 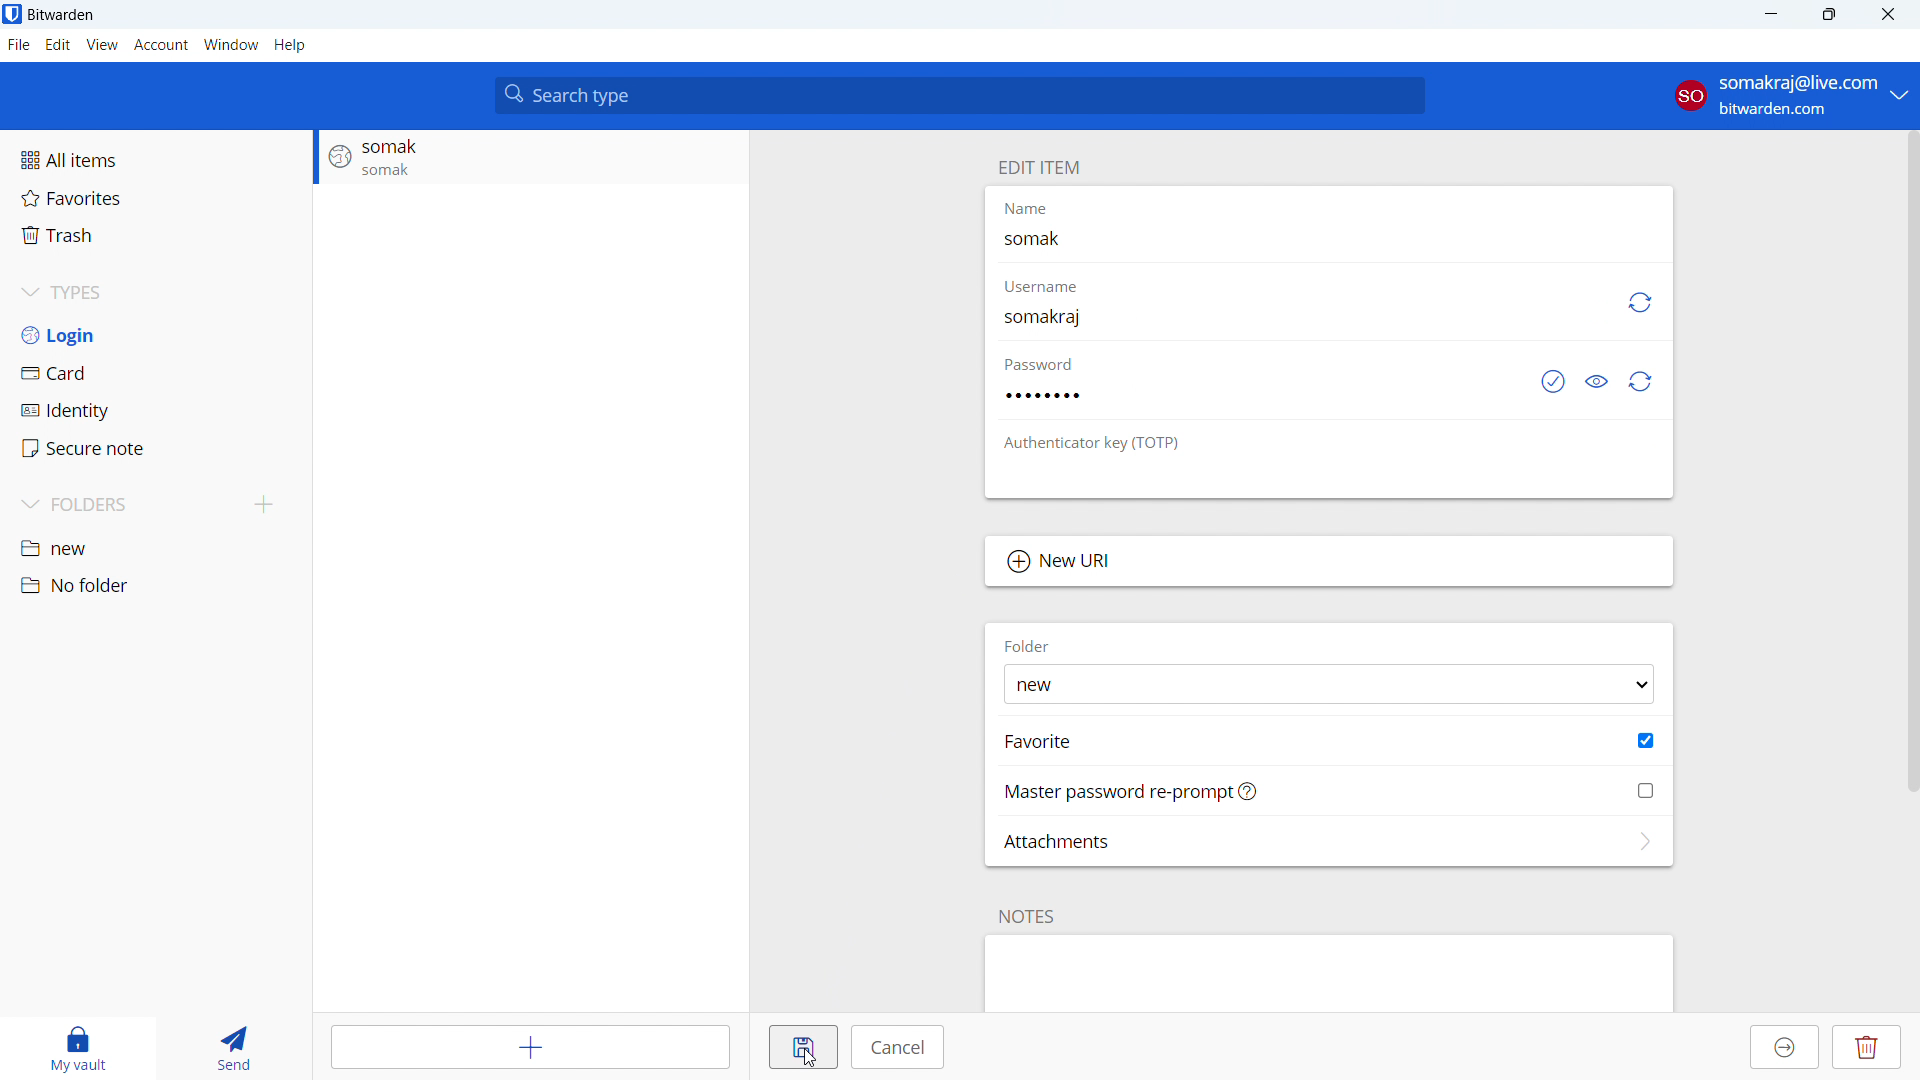 What do you see at coordinates (1886, 15) in the screenshot?
I see `close` at bounding box center [1886, 15].